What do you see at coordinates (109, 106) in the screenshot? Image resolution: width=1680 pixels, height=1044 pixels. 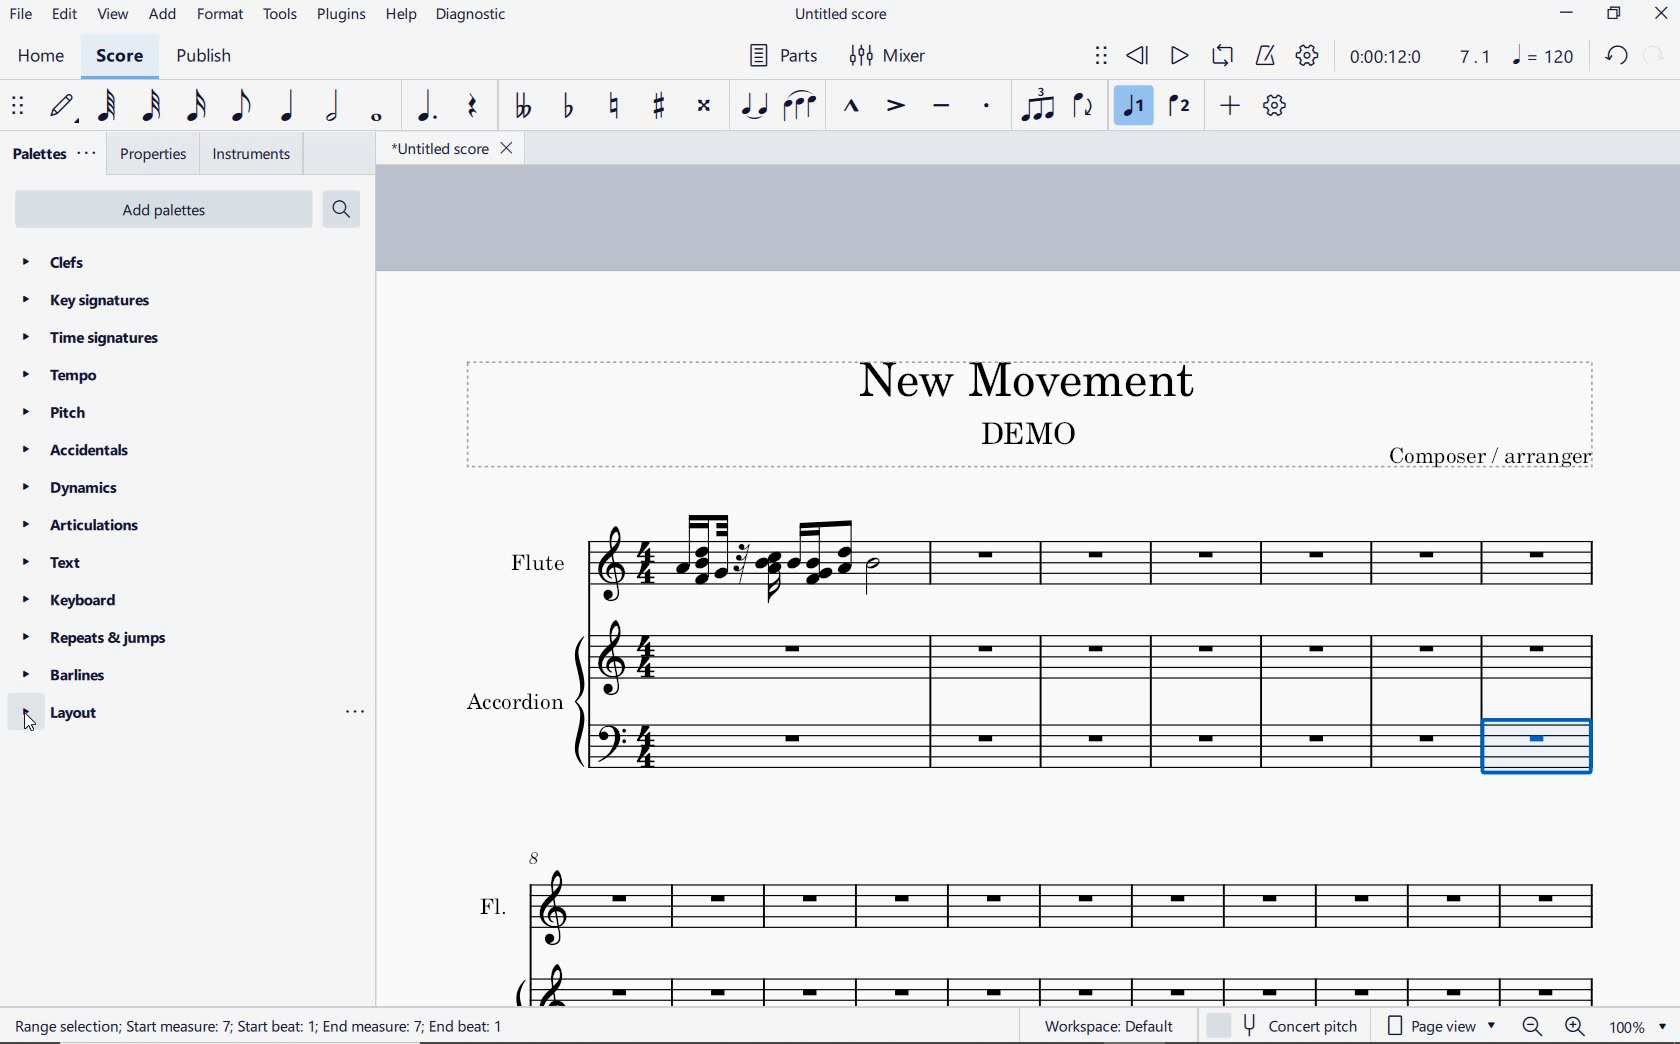 I see `64th note` at bounding box center [109, 106].